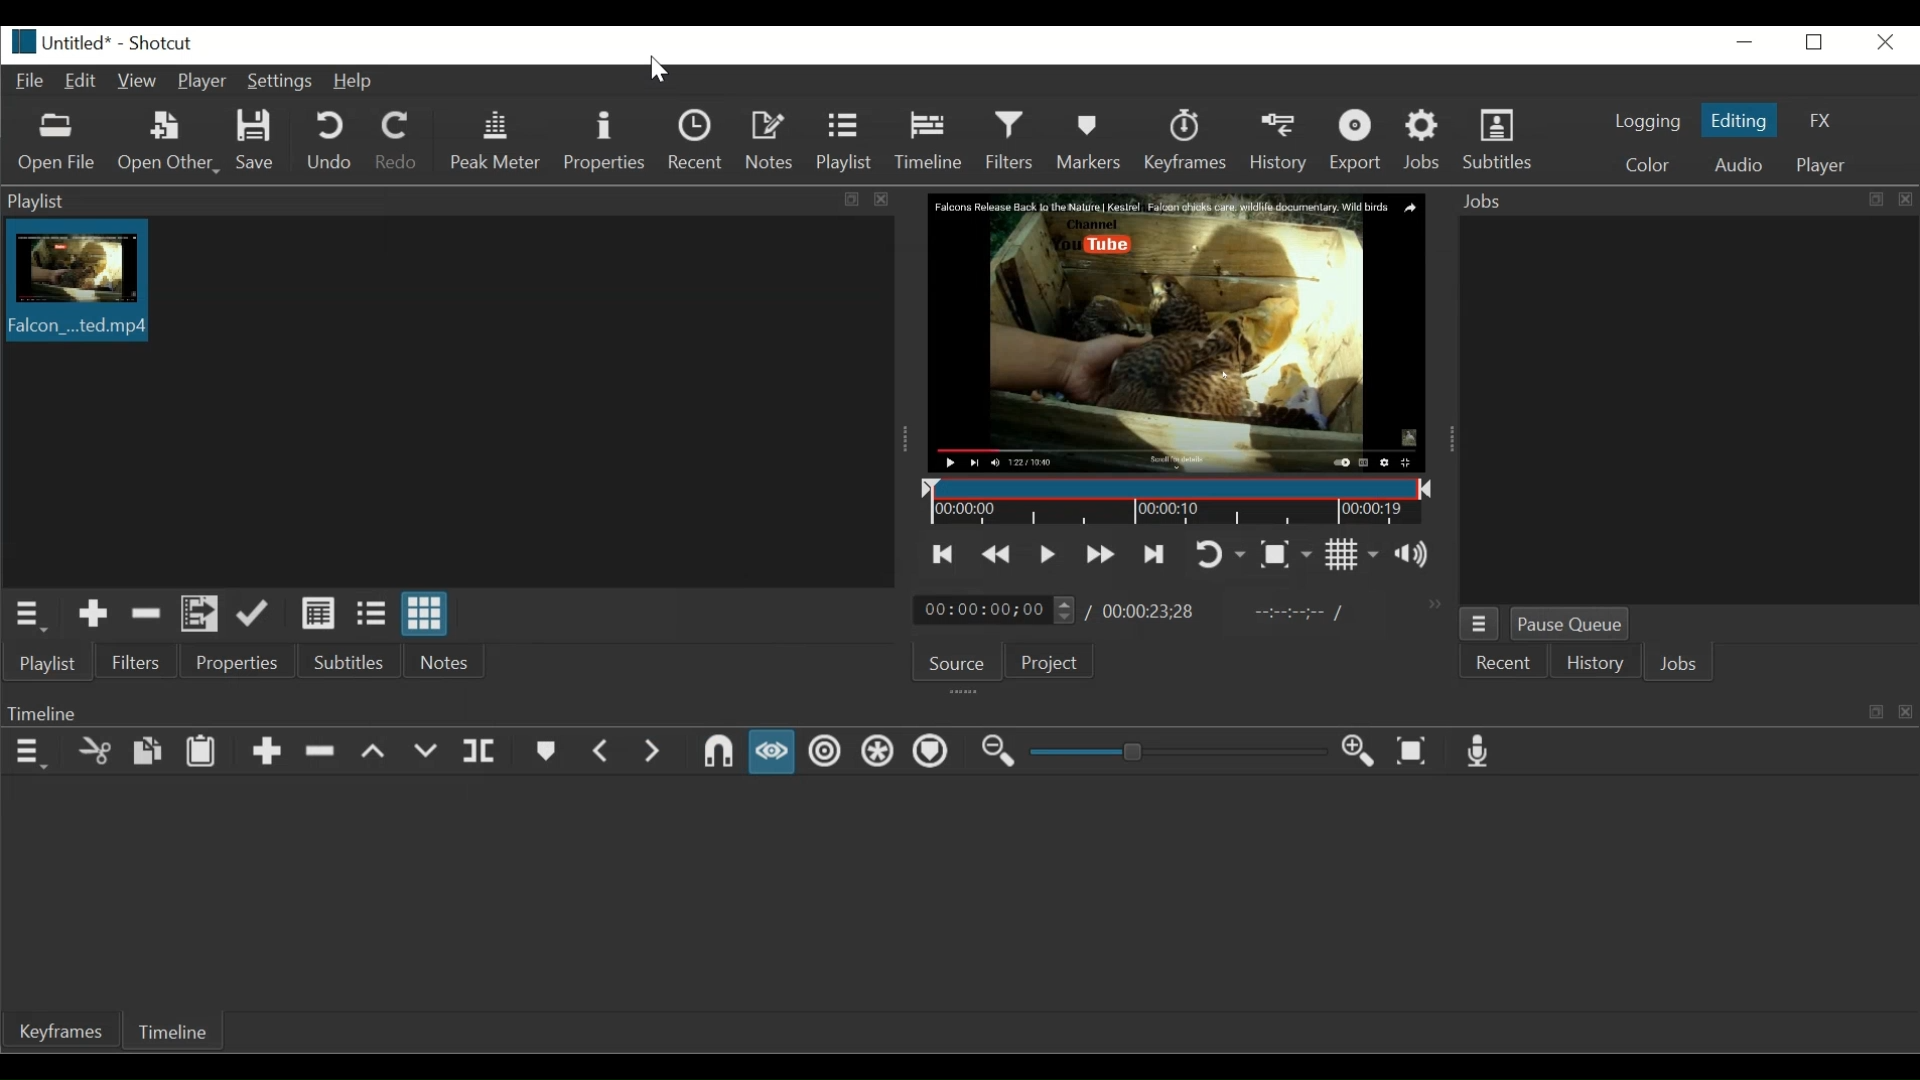 Image resolution: width=1920 pixels, height=1080 pixels. What do you see at coordinates (825, 752) in the screenshot?
I see `Ripple` at bounding box center [825, 752].